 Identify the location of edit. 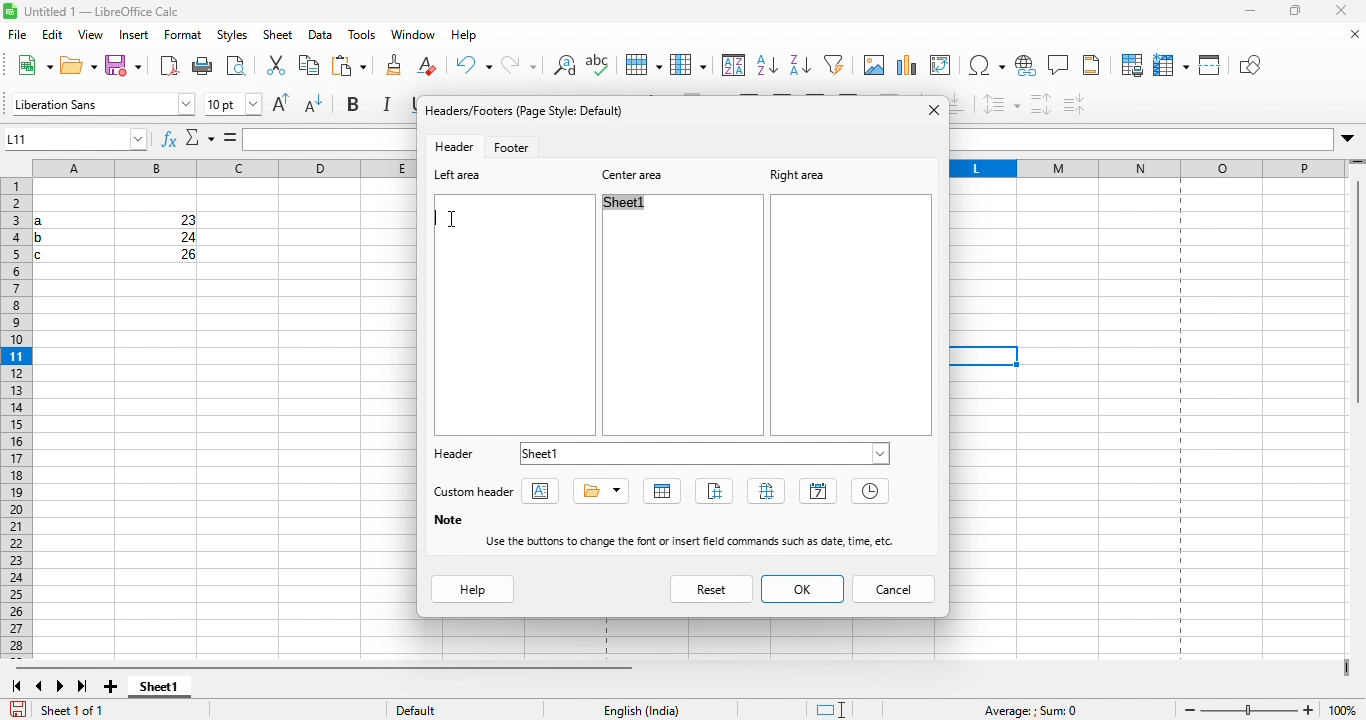
(54, 37).